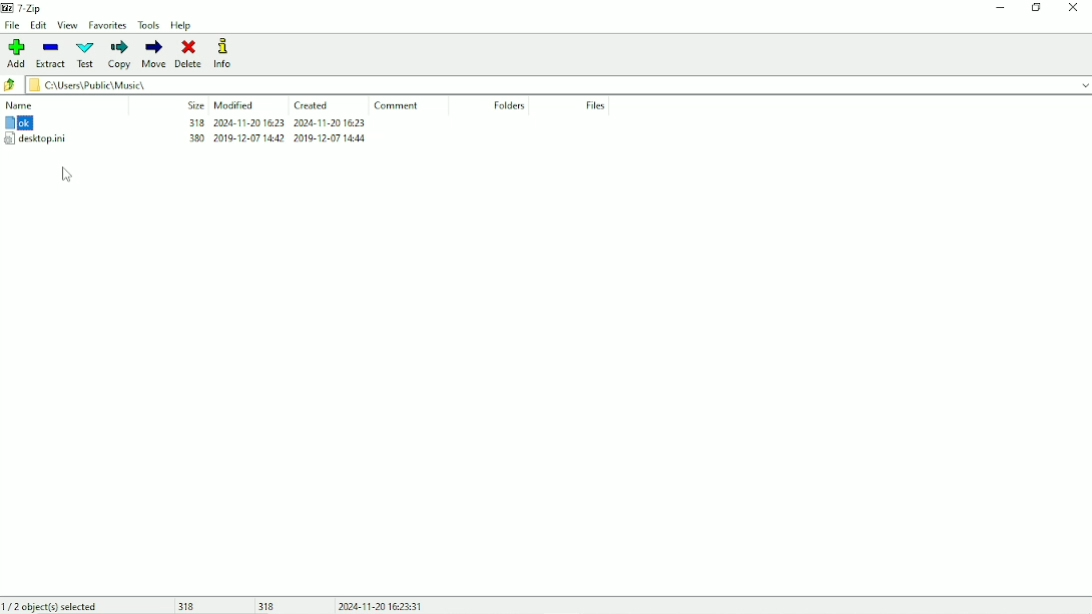  What do you see at coordinates (1001, 8) in the screenshot?
I see `Minimize` at bounding box center [1001, 8].